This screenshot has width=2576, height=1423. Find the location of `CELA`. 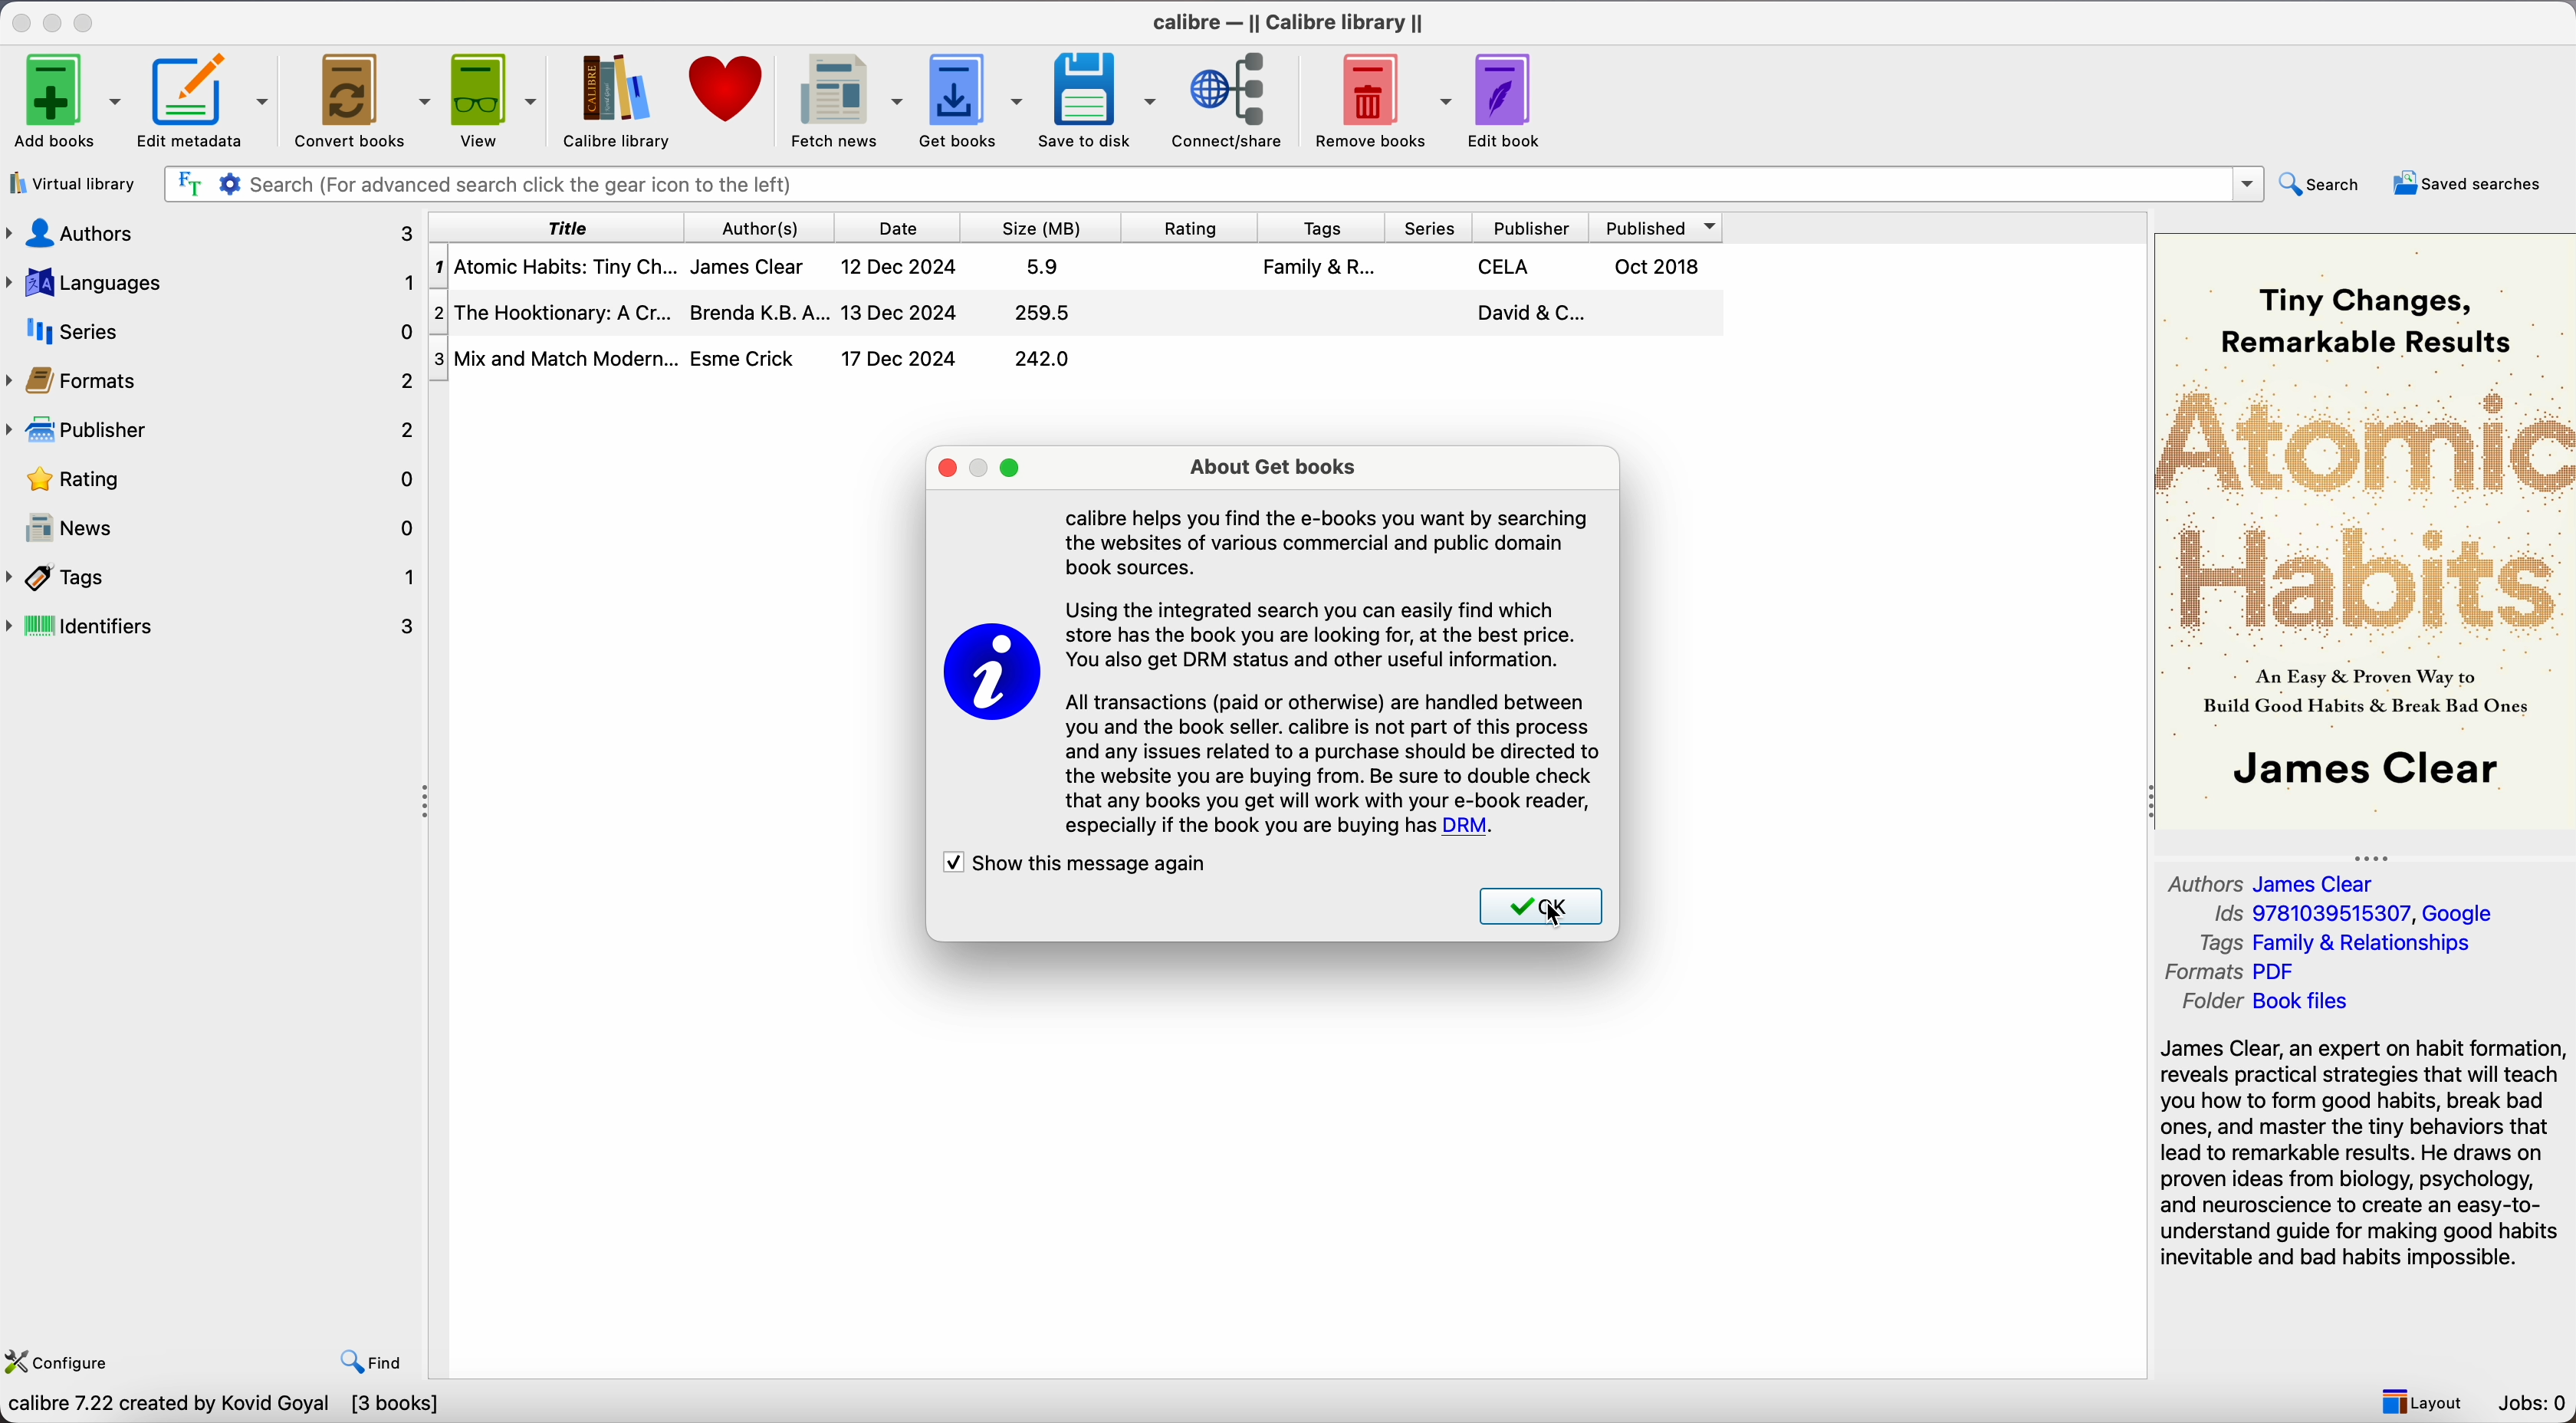

CELA is located at coordinates (1508, 267).